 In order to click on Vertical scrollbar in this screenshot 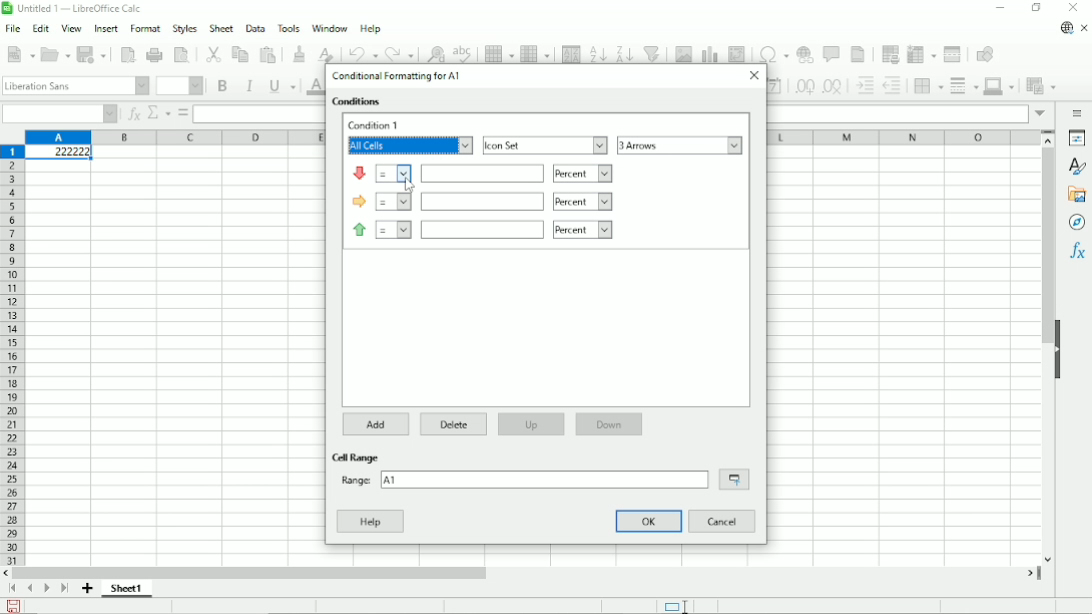, I will do `click(1044, 246)`.